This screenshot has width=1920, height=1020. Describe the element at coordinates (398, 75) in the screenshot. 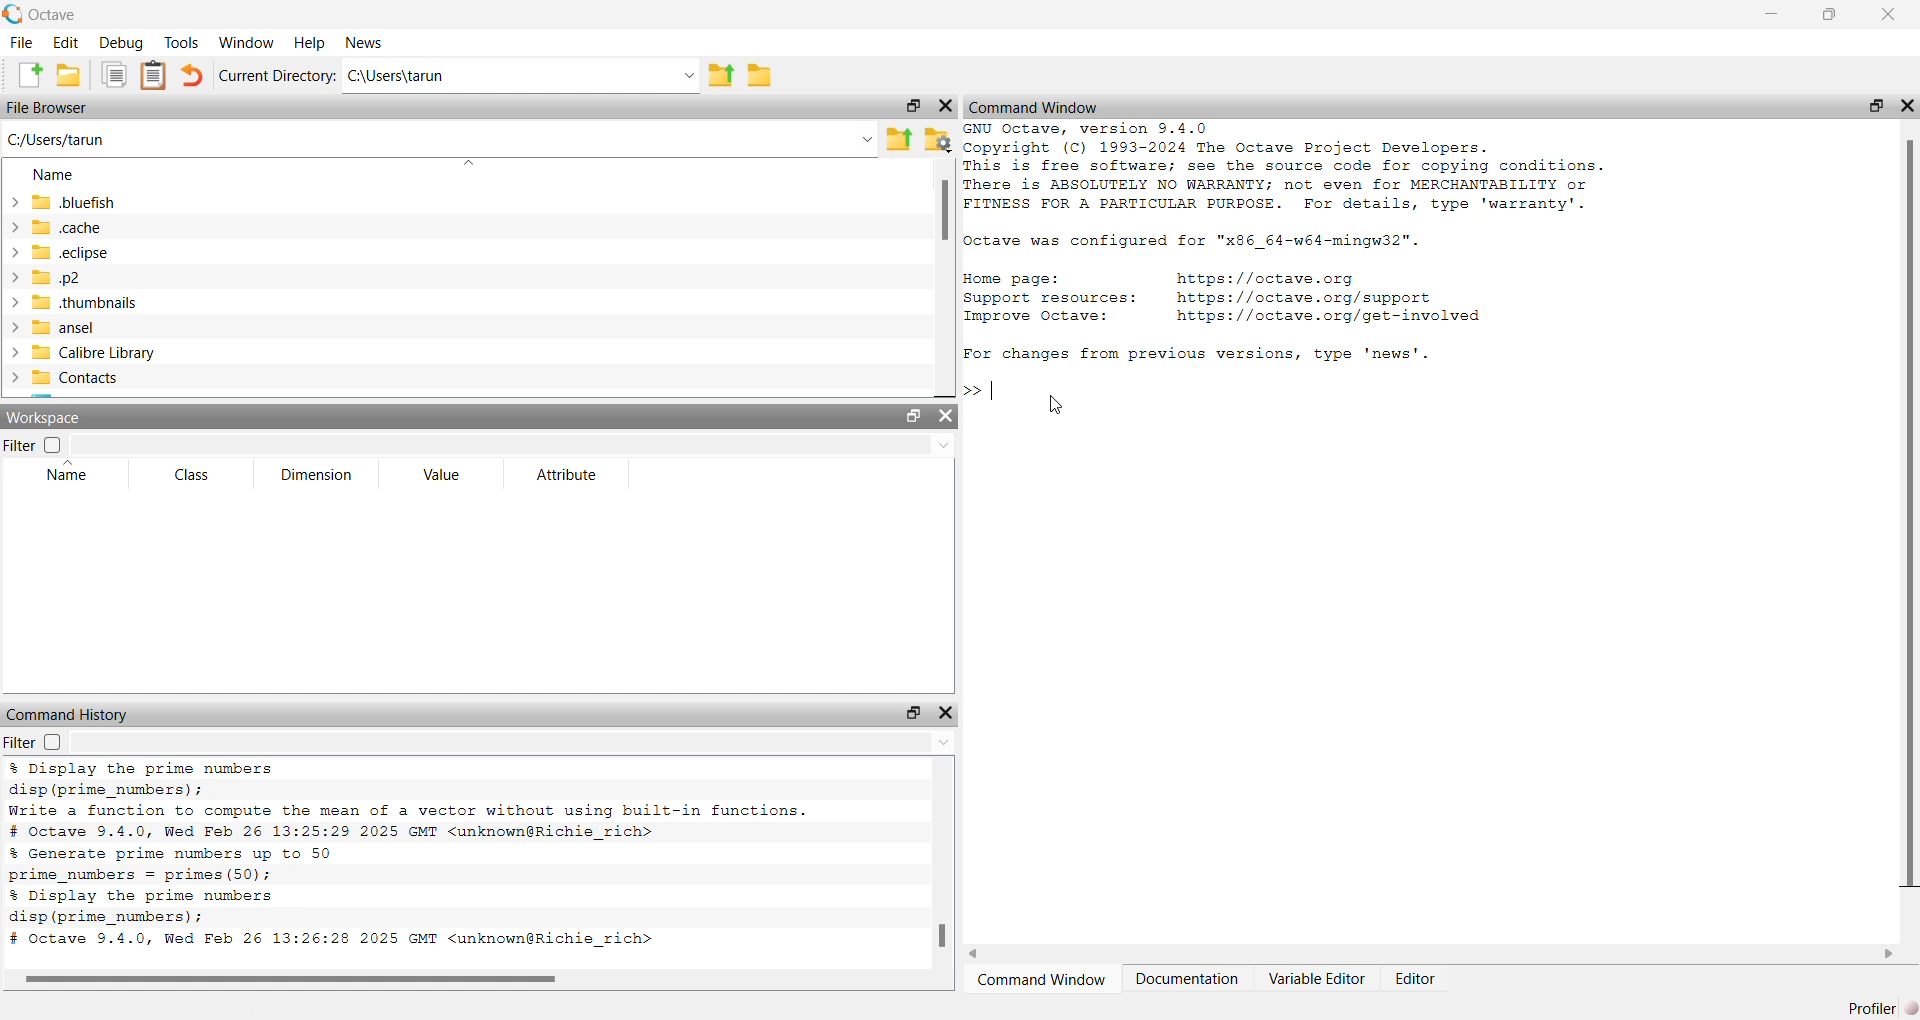

I see `C:\Users\tarun` at that location.